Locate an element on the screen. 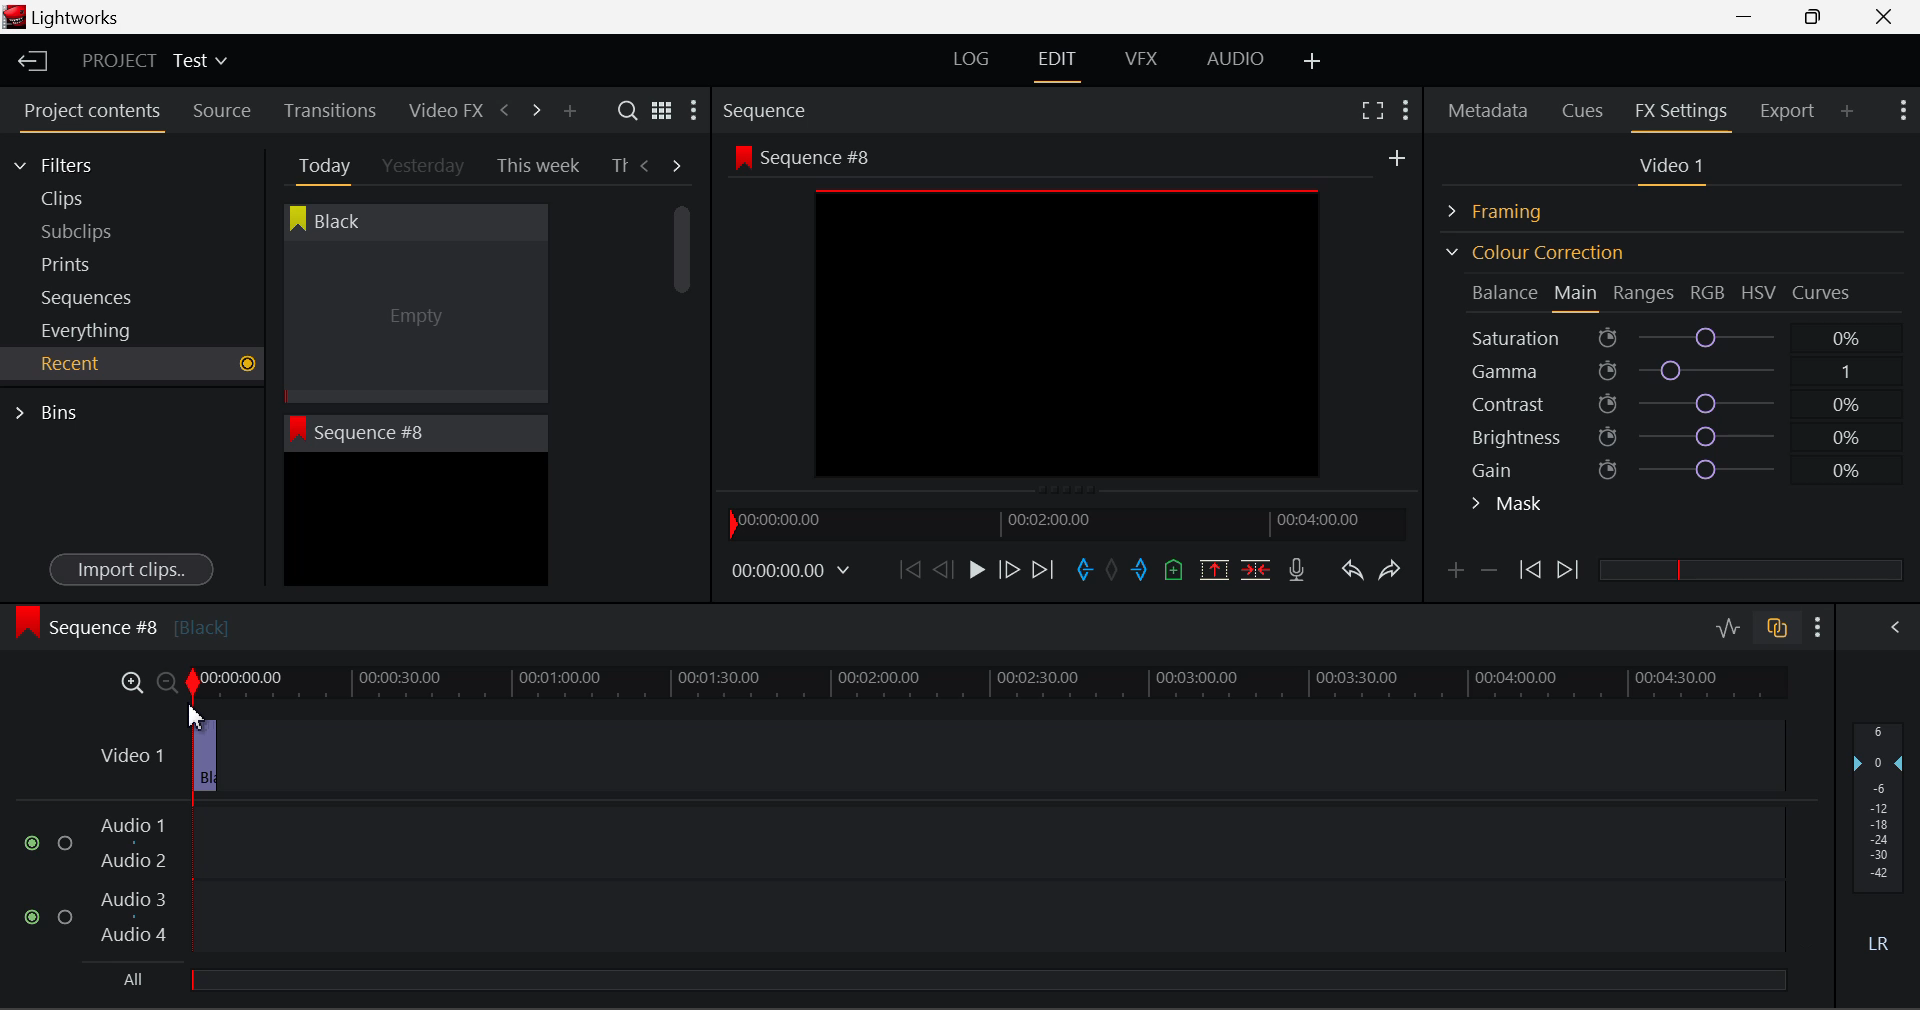 Image resolution: width=1920 pixels, height=1010 pixels. This week Tab is located at coordinates (536, 166).